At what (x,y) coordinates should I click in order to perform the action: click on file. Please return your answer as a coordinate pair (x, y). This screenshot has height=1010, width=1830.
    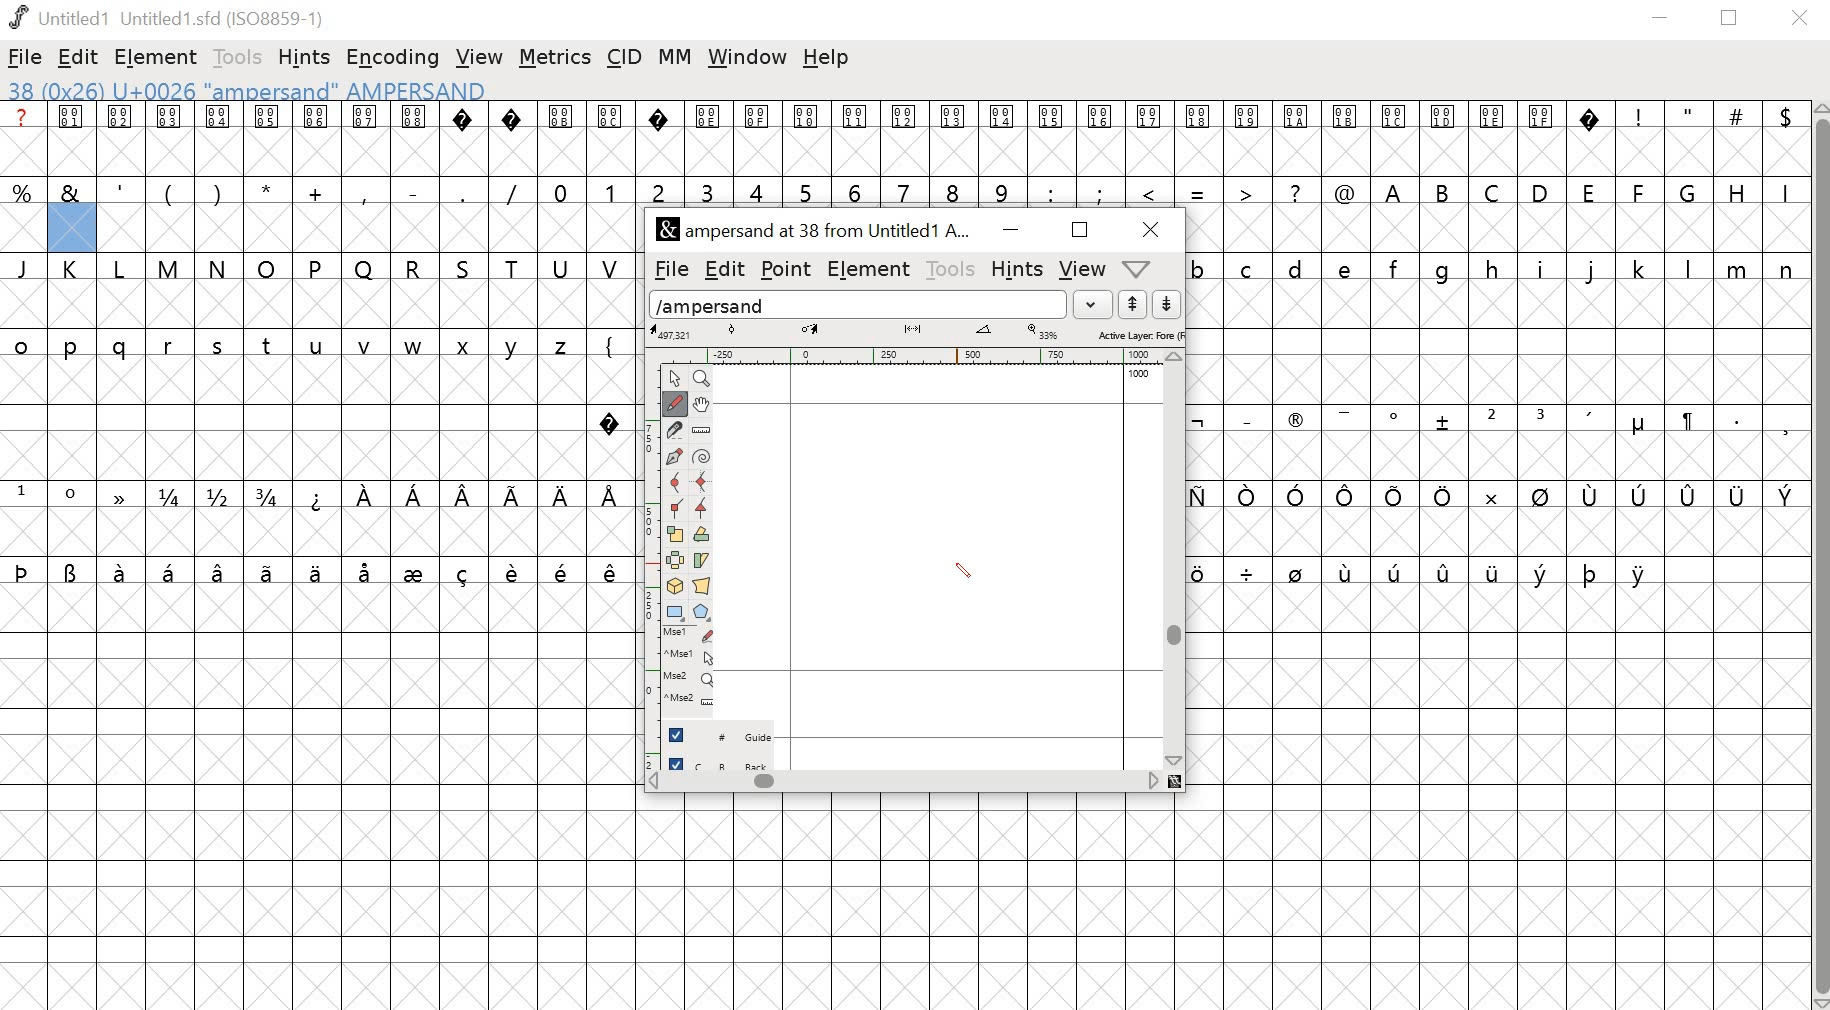
    Looking at the image, I should click on (26, 57).